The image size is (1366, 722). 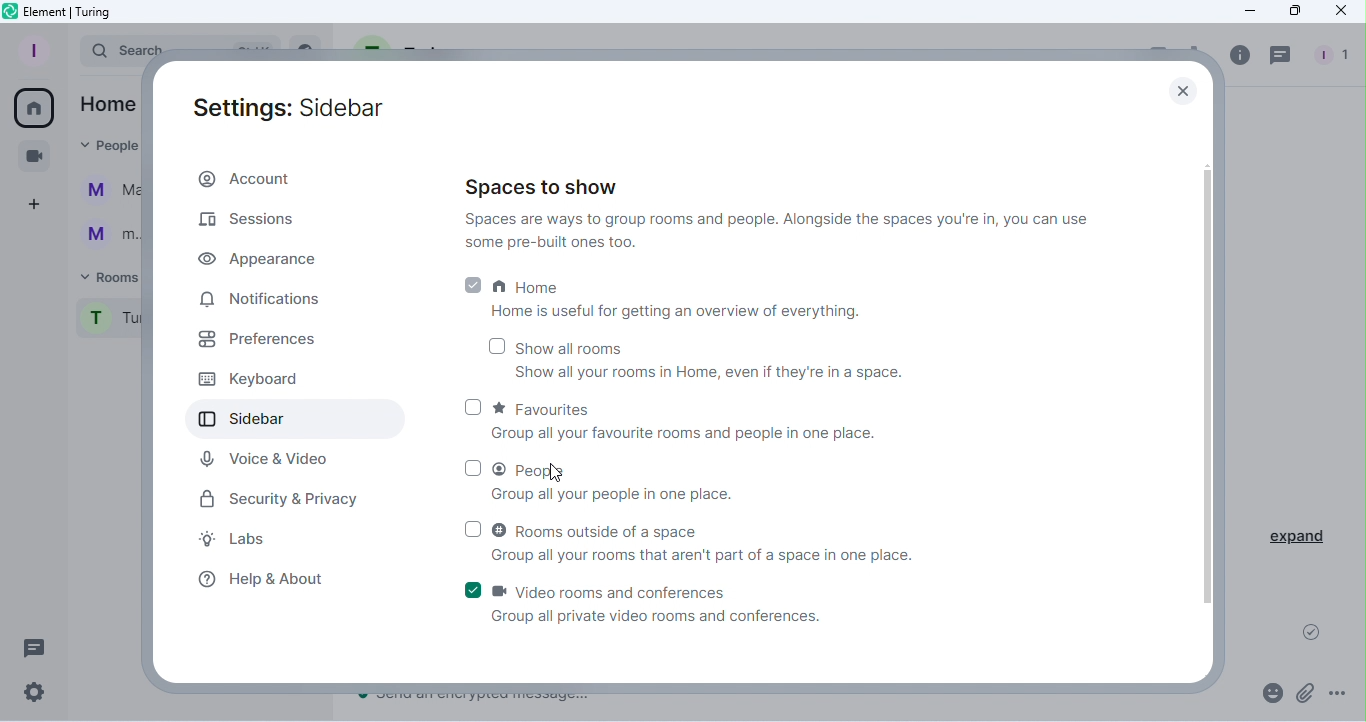 What do you see at coordinates (63, 12) in the screenshot?
I see `Element icon` at bounding box center [63, 12].